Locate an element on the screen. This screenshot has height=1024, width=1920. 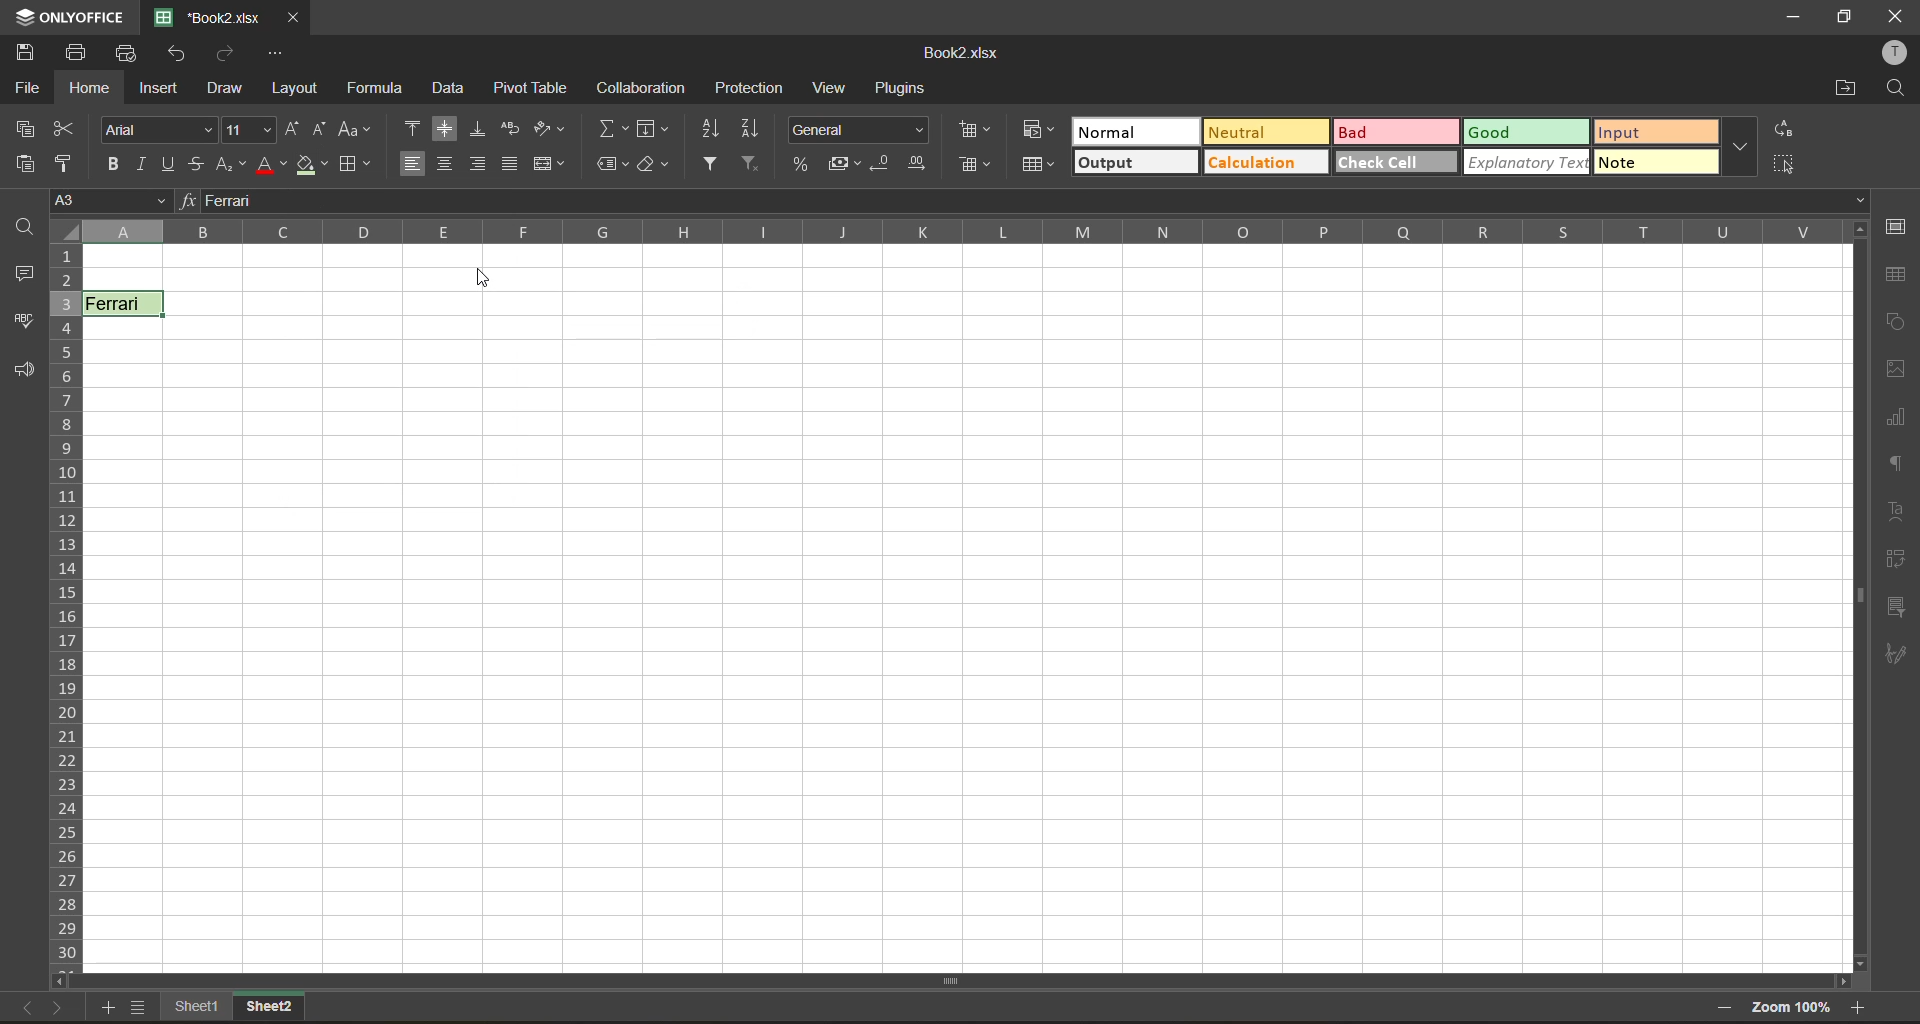
insert is located at coordinates (163, 89).